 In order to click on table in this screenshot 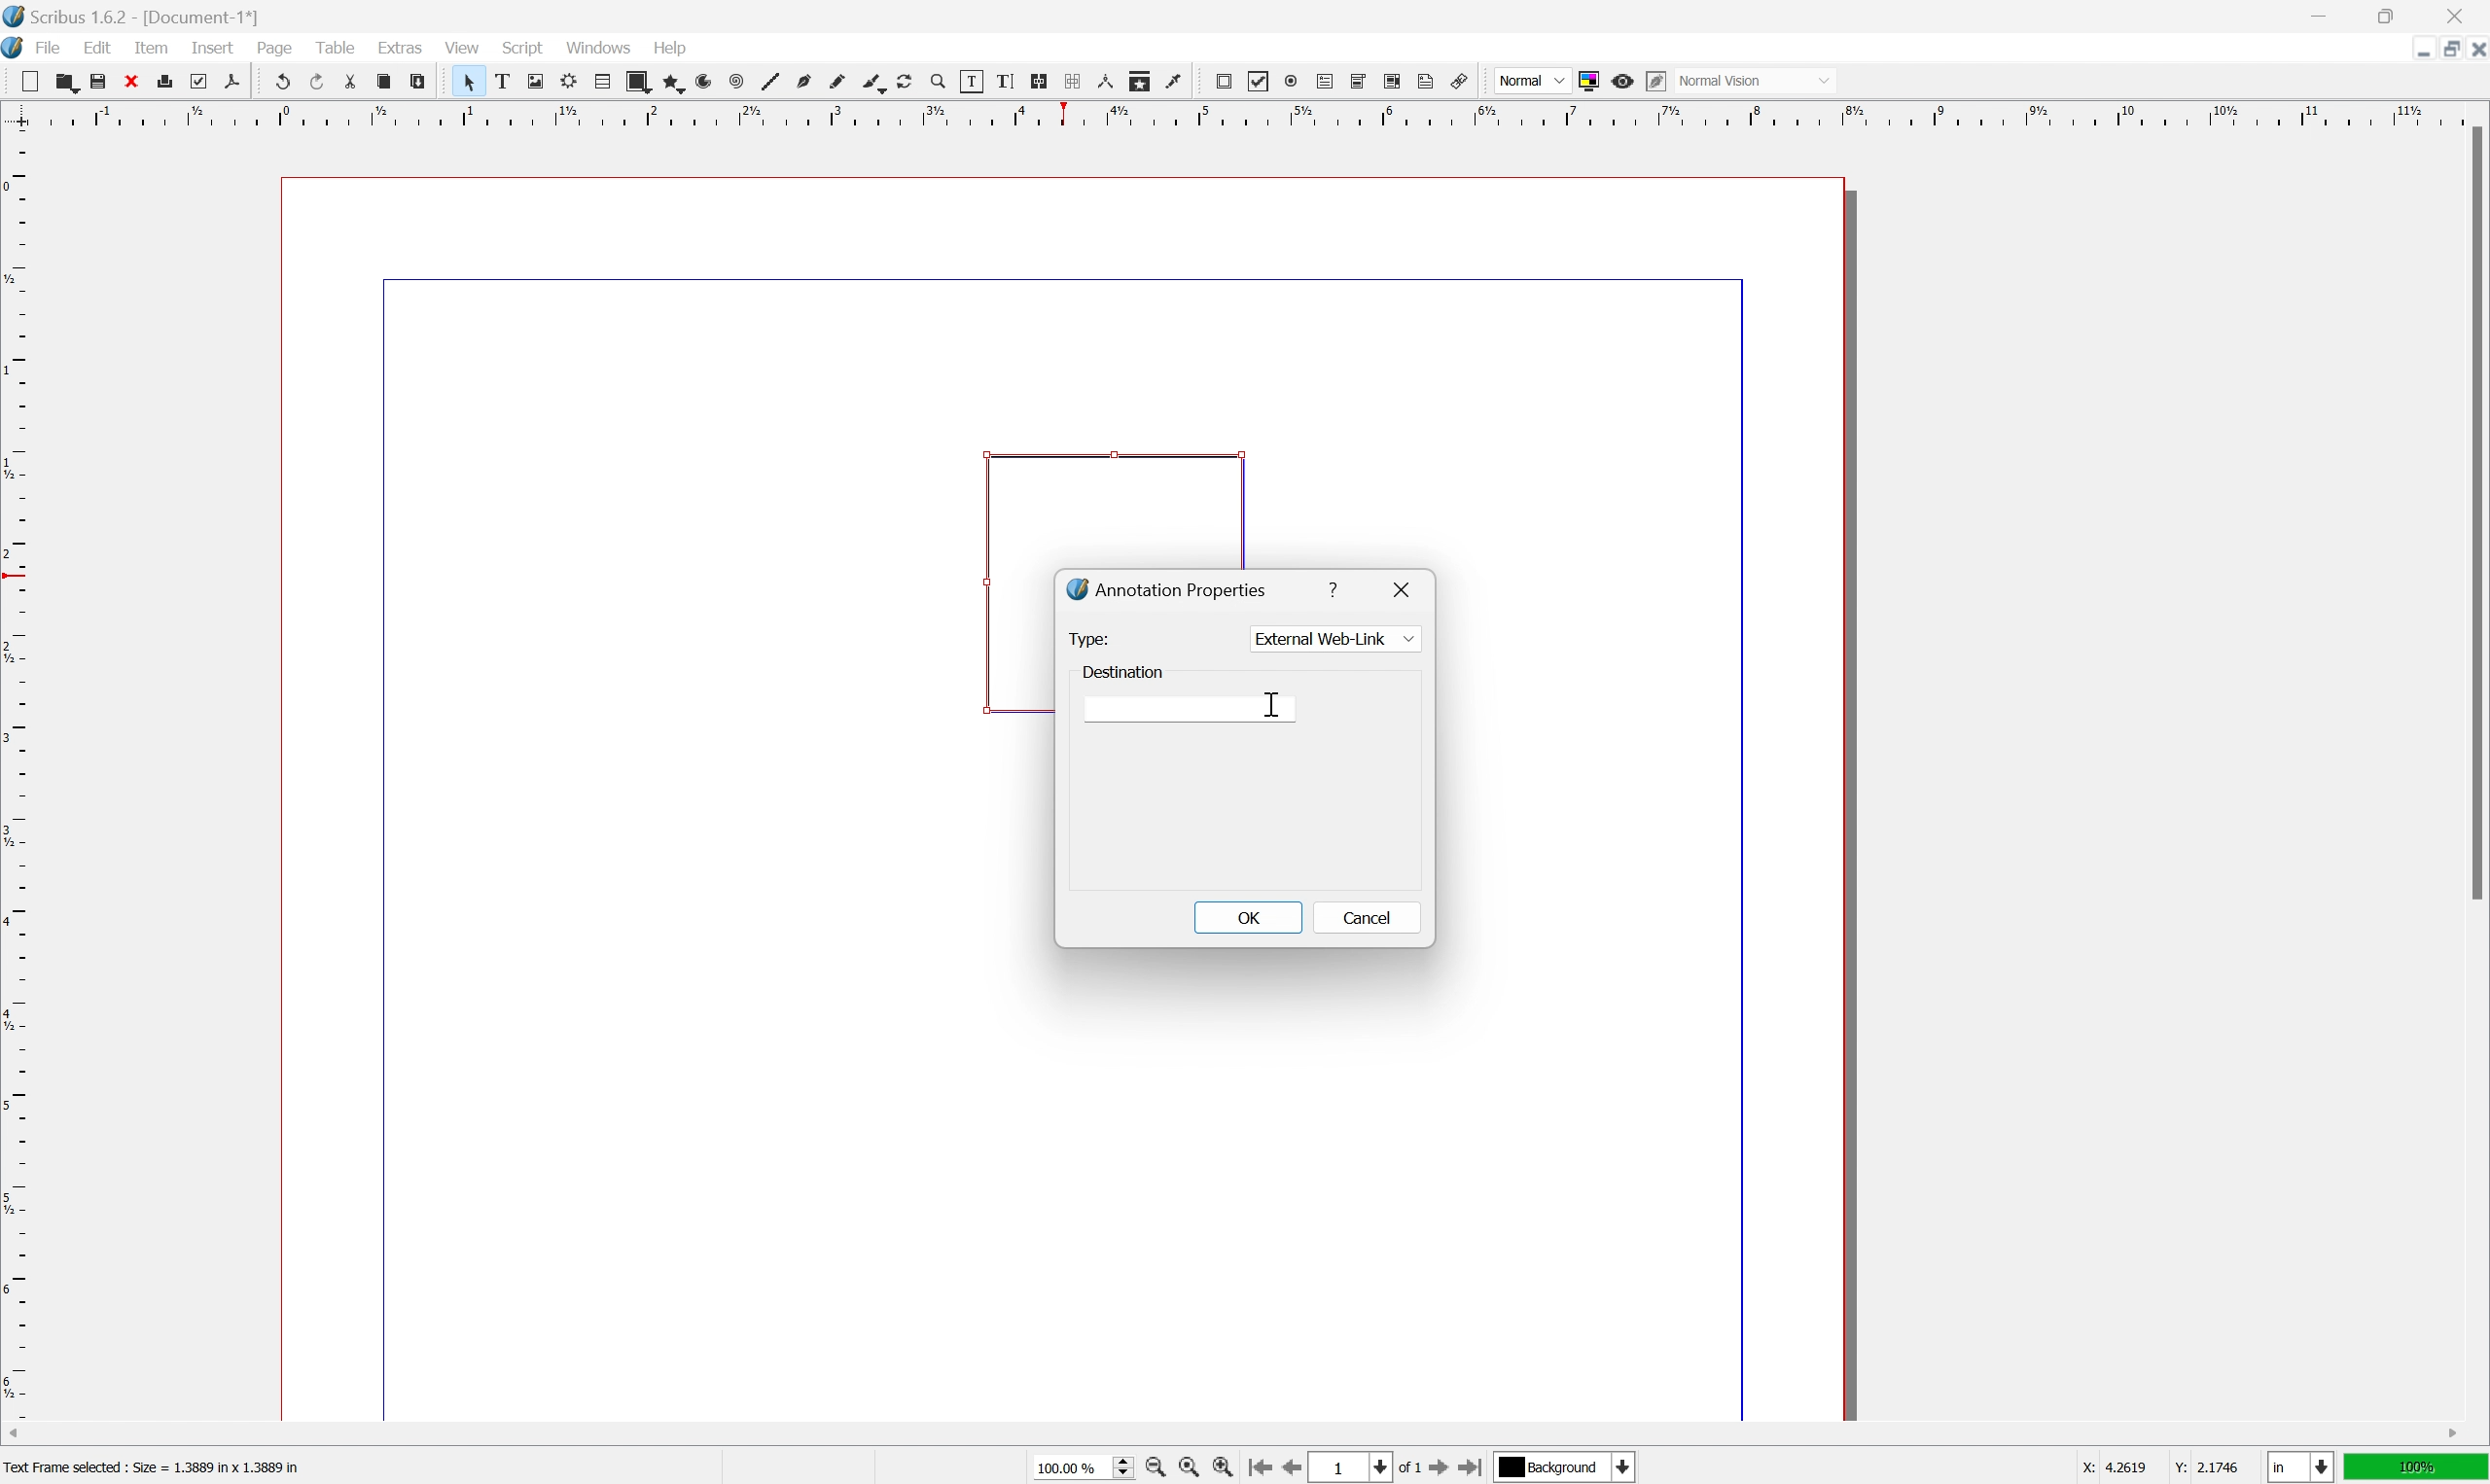, I will do `click(602, 82)`.